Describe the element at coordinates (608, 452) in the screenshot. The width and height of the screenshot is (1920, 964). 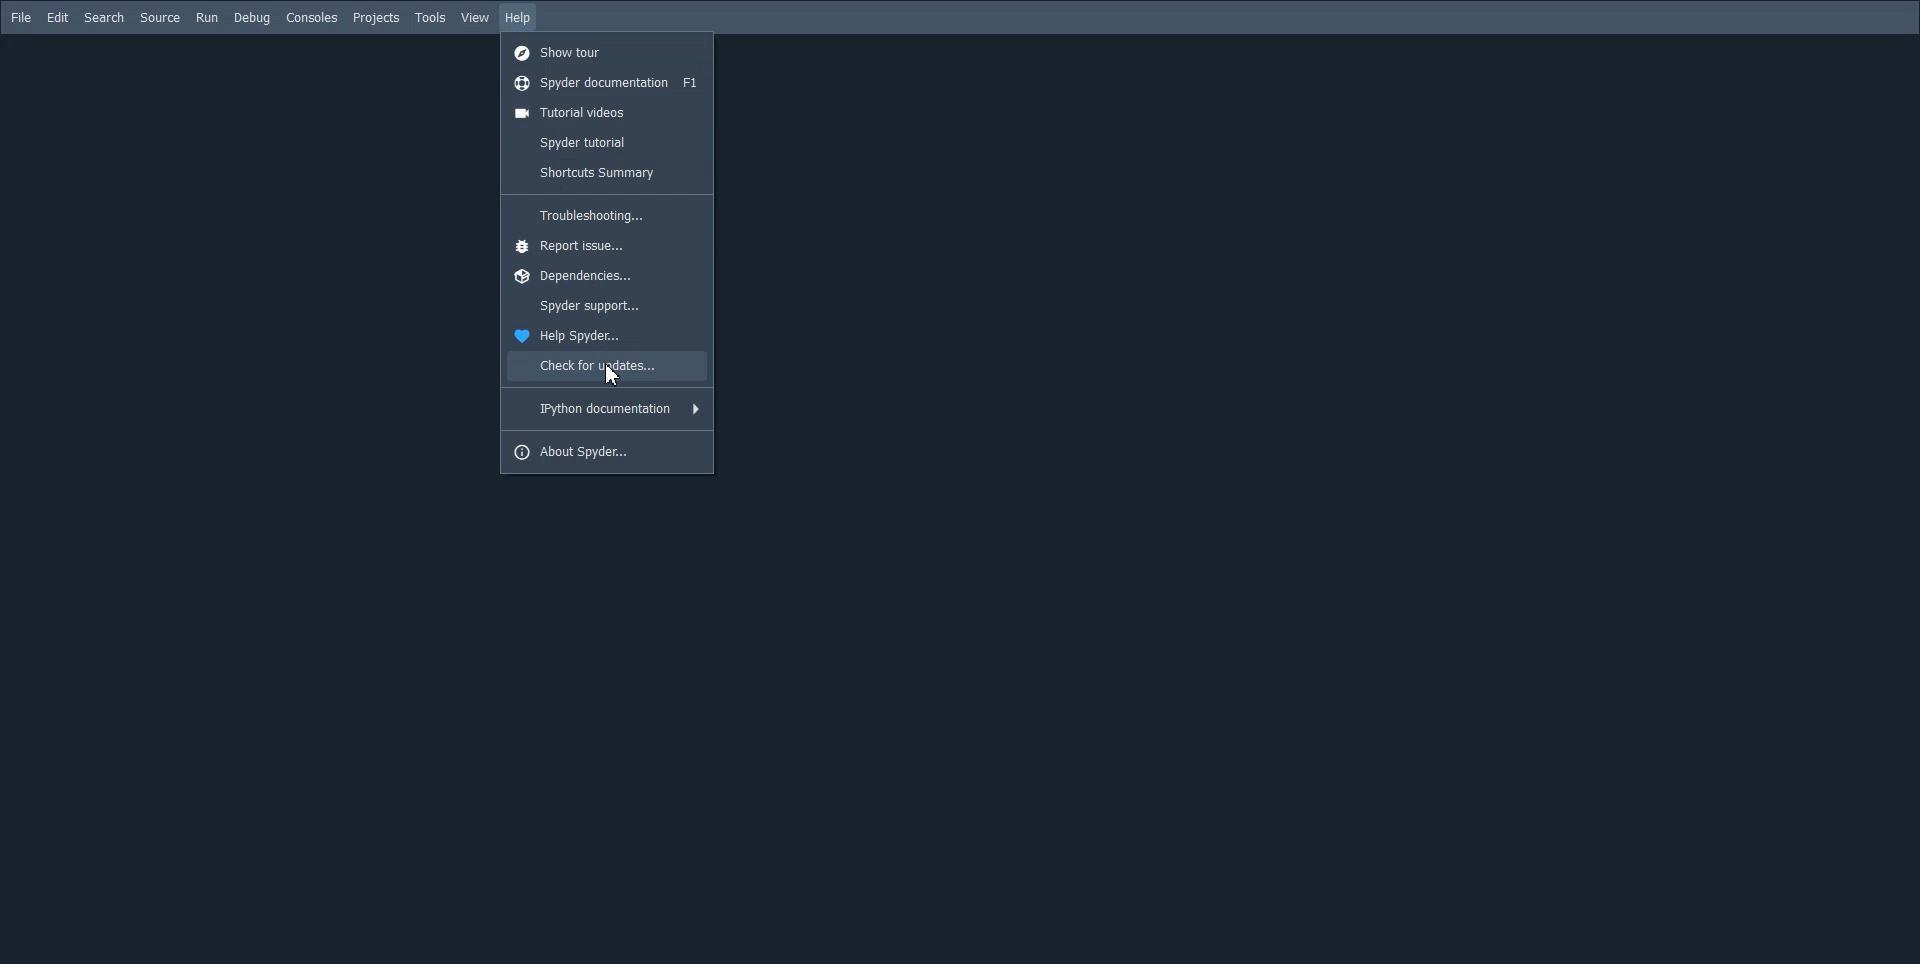
I see `About spyder` at that location.